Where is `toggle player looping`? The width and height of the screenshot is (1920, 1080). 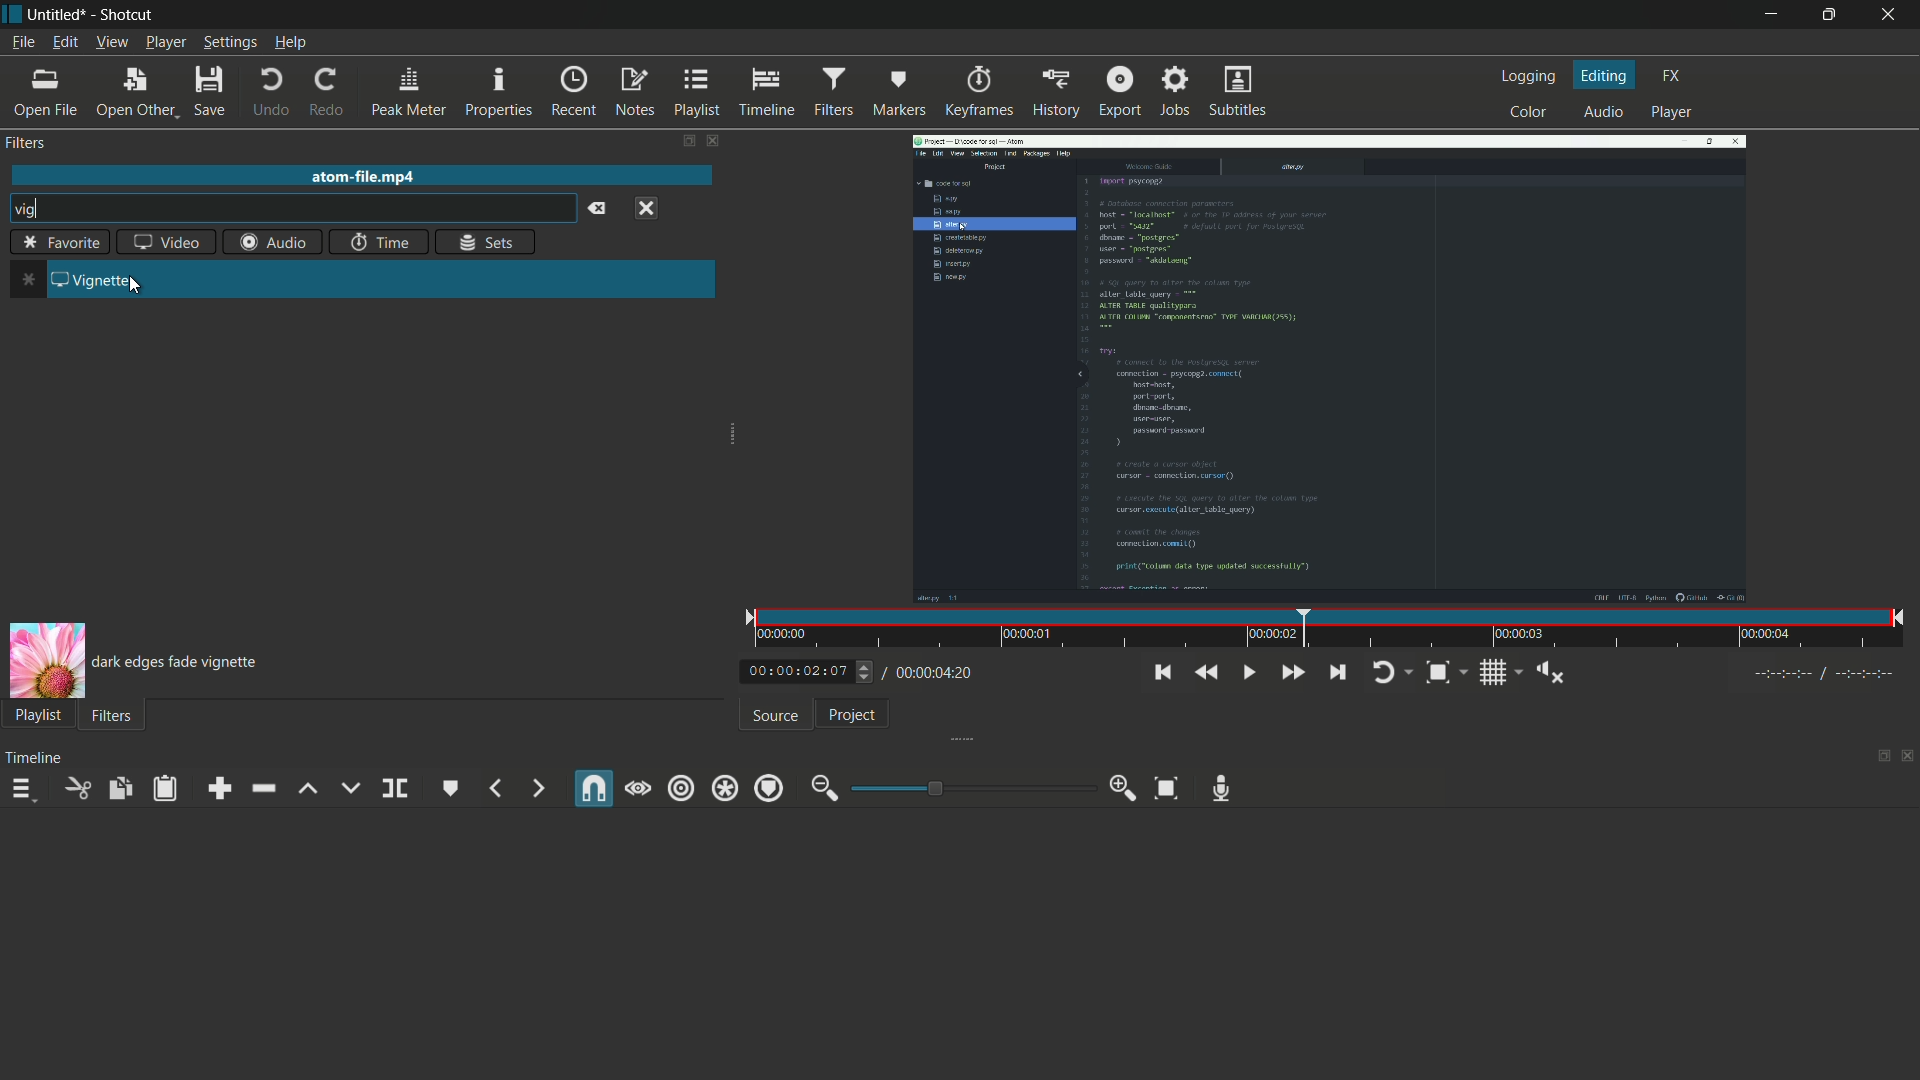
toggle player looping is located at coordinates (1393, 673).